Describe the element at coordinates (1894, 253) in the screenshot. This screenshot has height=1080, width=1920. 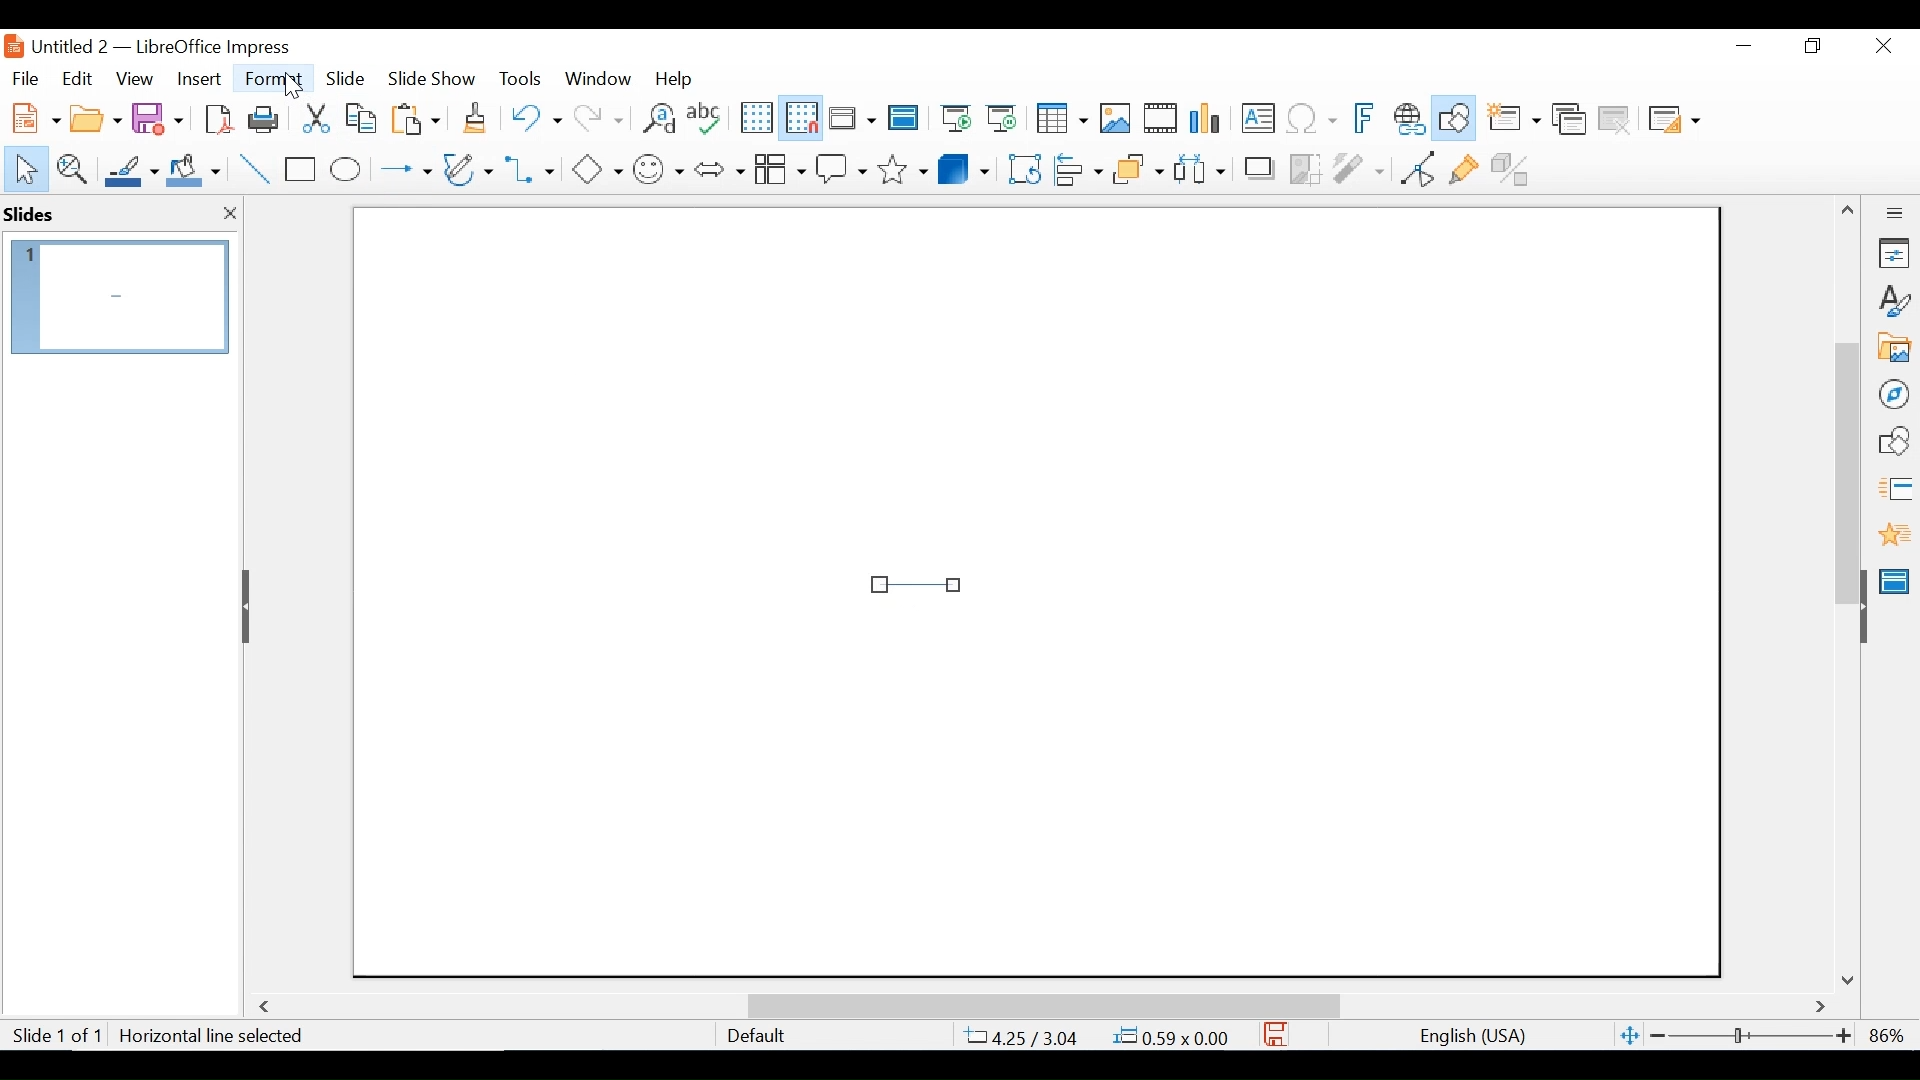
I see `Properties` at that location.